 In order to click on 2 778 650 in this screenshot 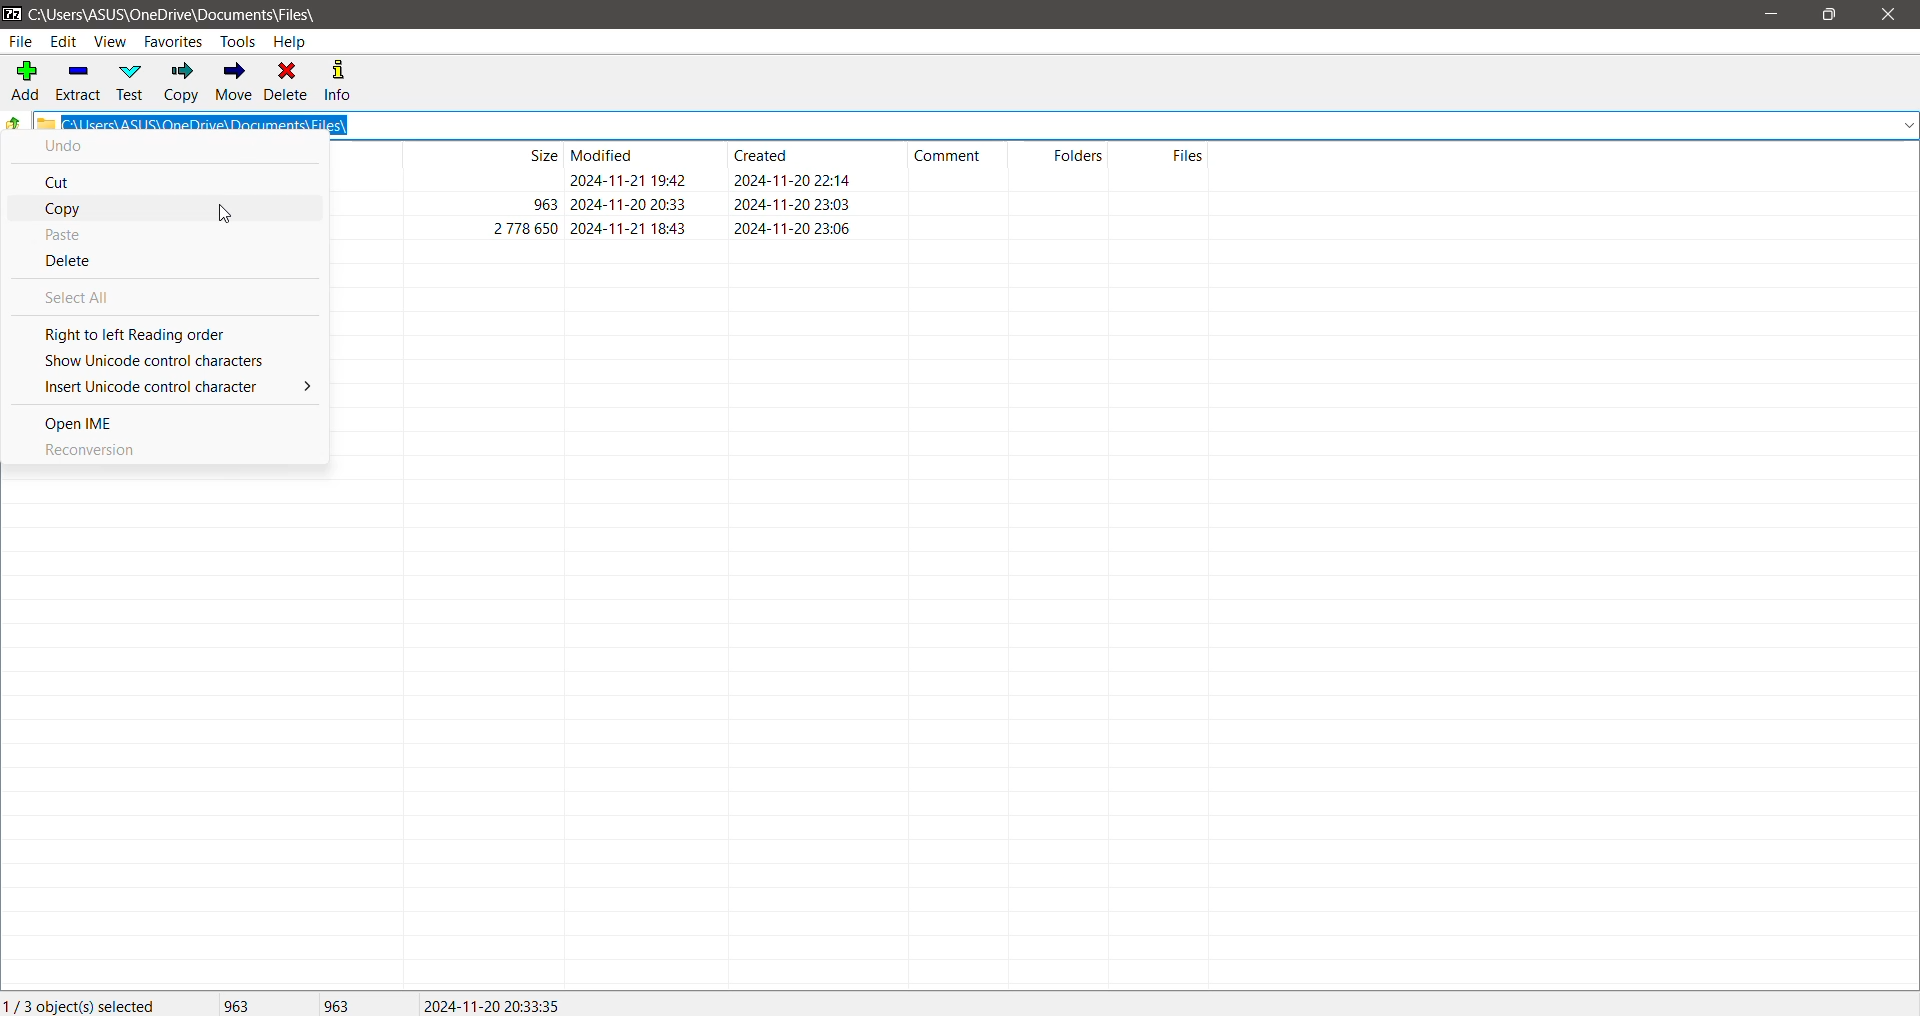, I will do `click(526, 227)`.